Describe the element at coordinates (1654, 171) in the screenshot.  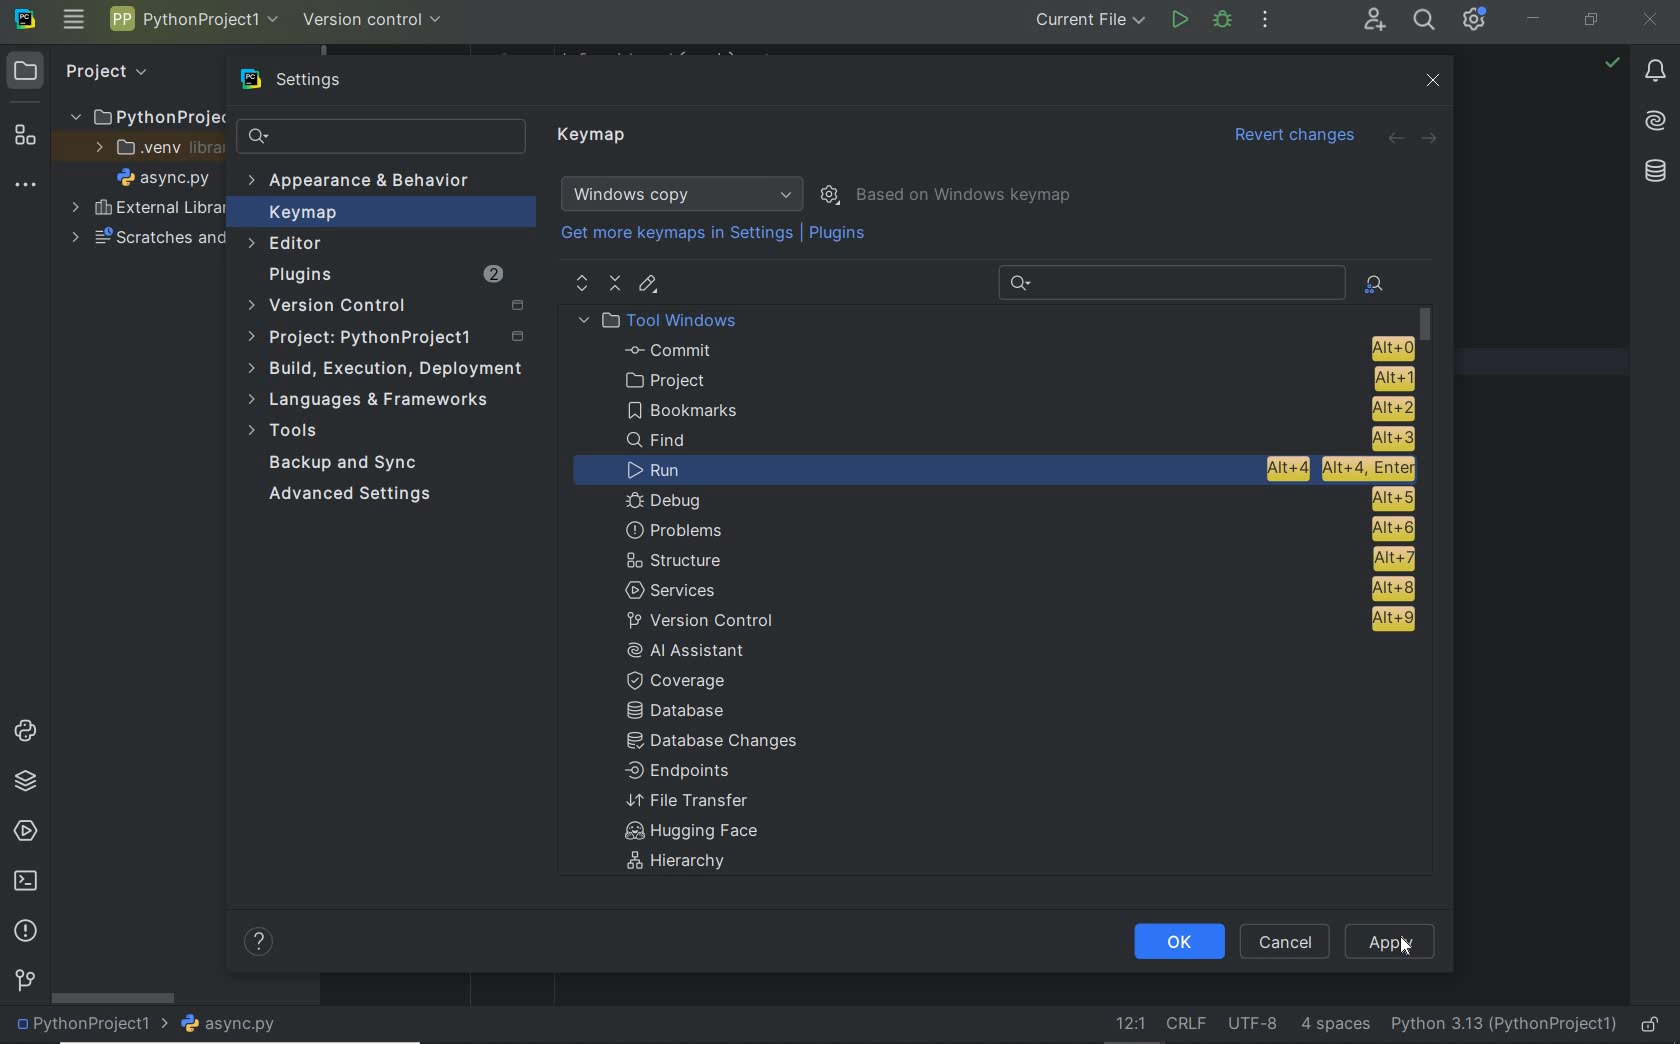
I see `database` at that location.